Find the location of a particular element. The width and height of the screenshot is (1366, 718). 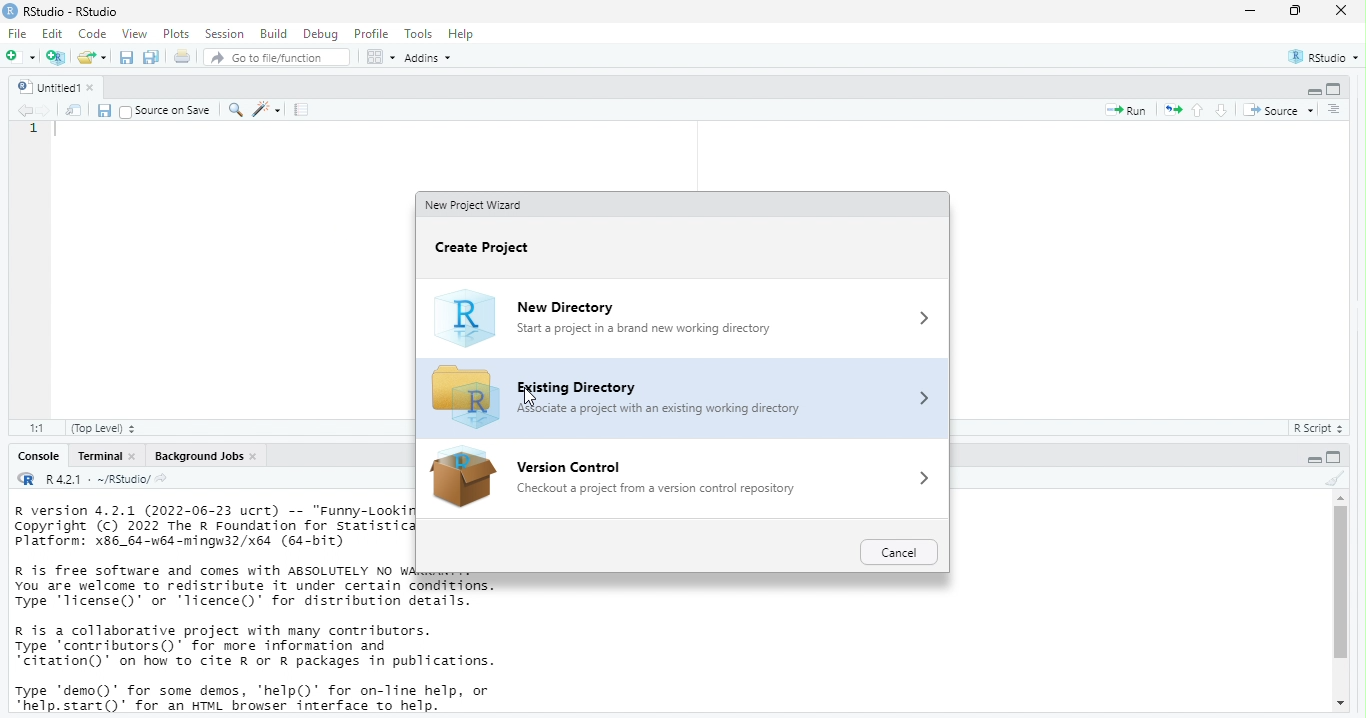

R logo is located at coordinates (25, 479).